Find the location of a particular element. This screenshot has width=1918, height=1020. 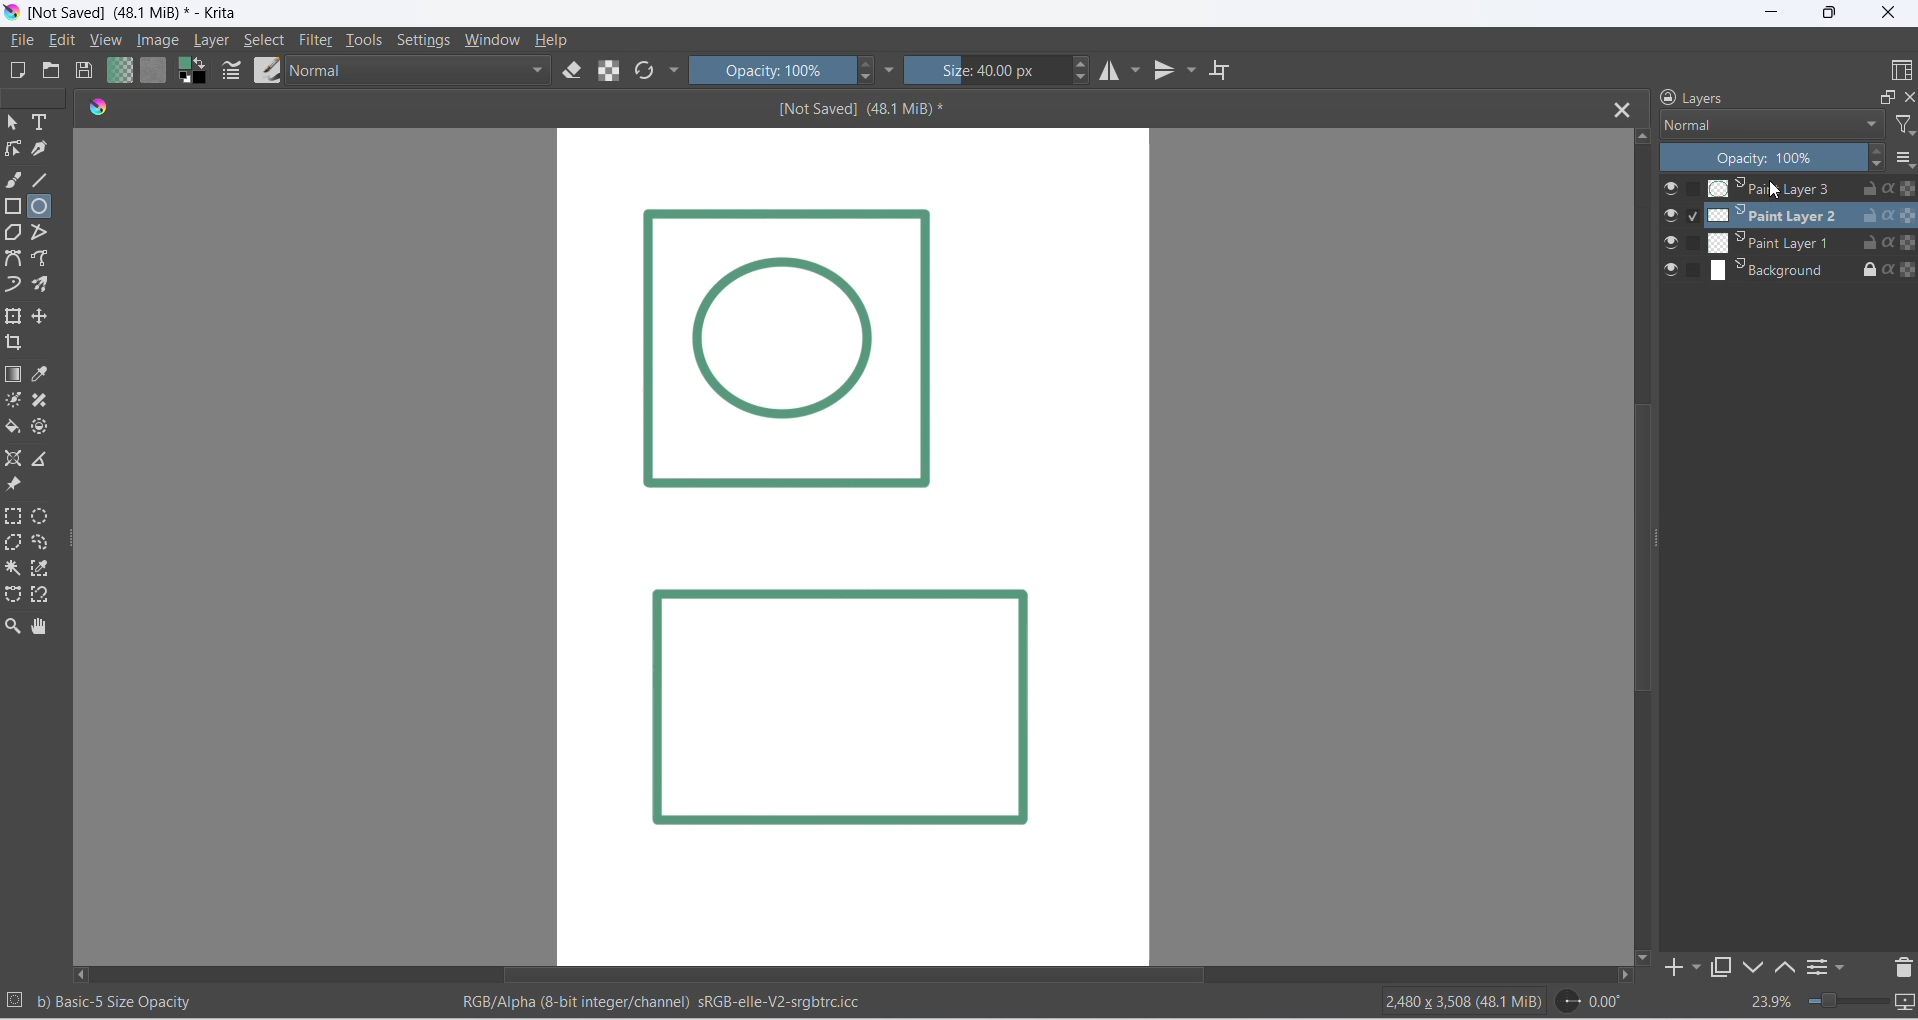

Image layer 2 is located at coordinates (846, 707).